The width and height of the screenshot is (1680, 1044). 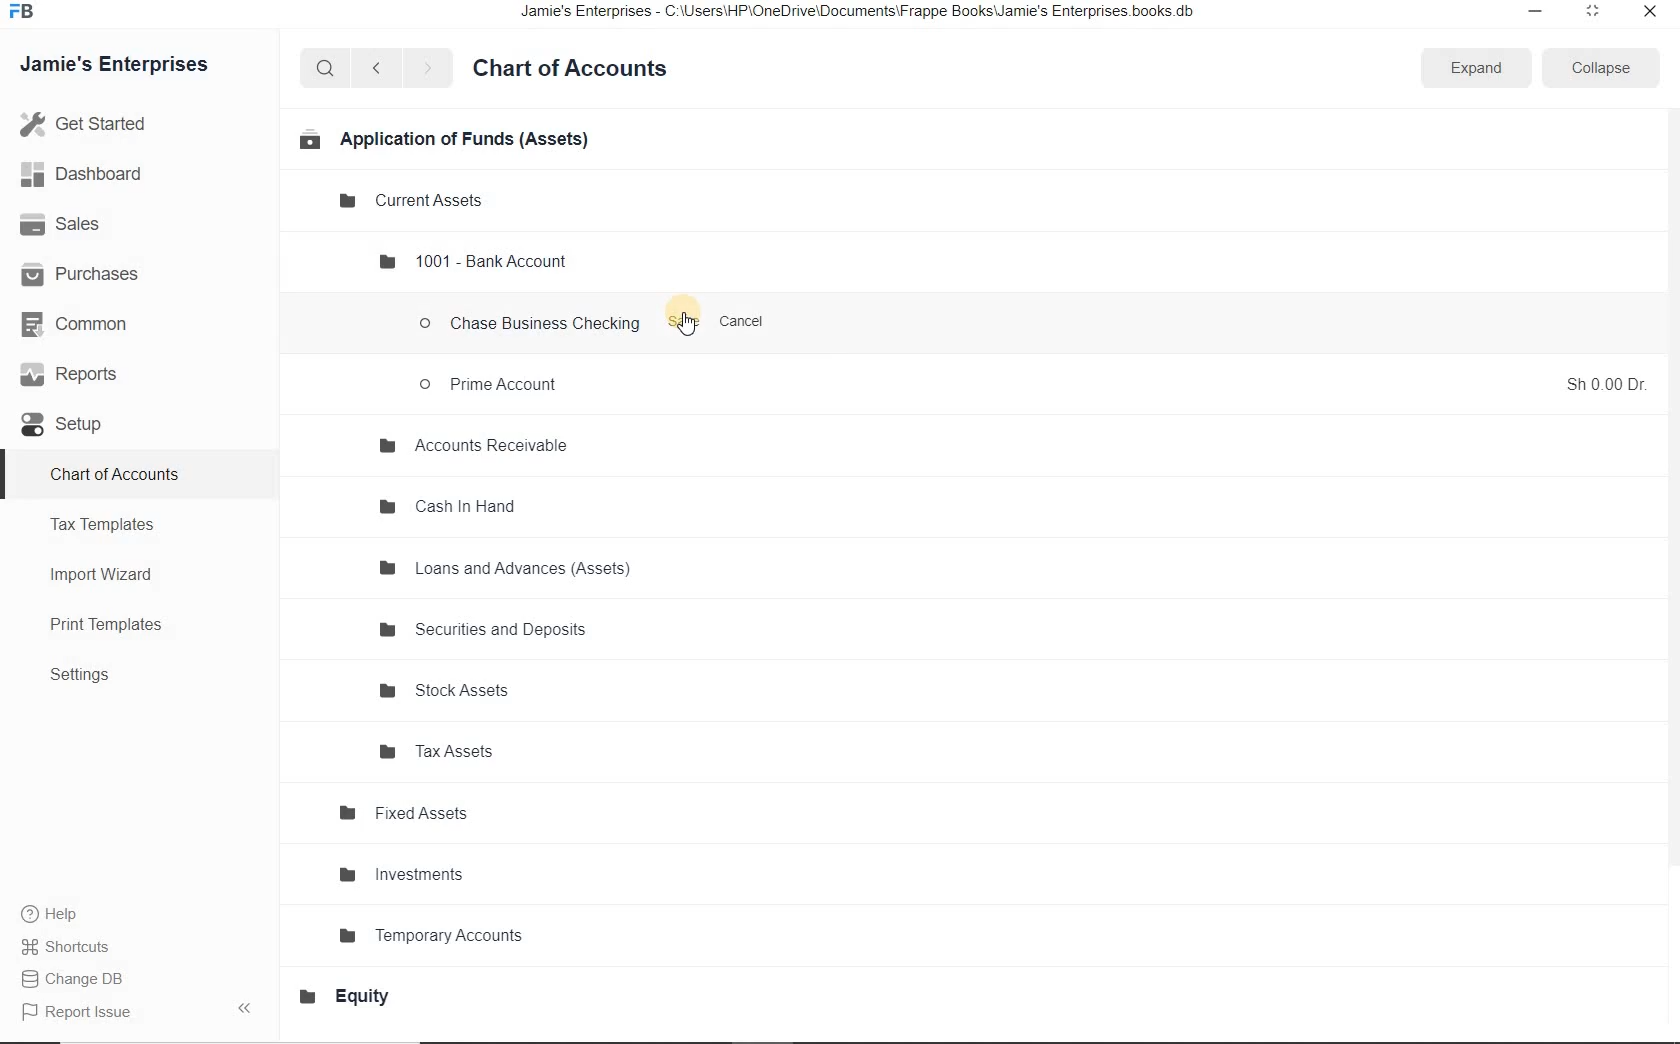 What do you see at coordinates (78, 980) in the screenshot?
I see `Change DB` at bounding box center [78, 980].